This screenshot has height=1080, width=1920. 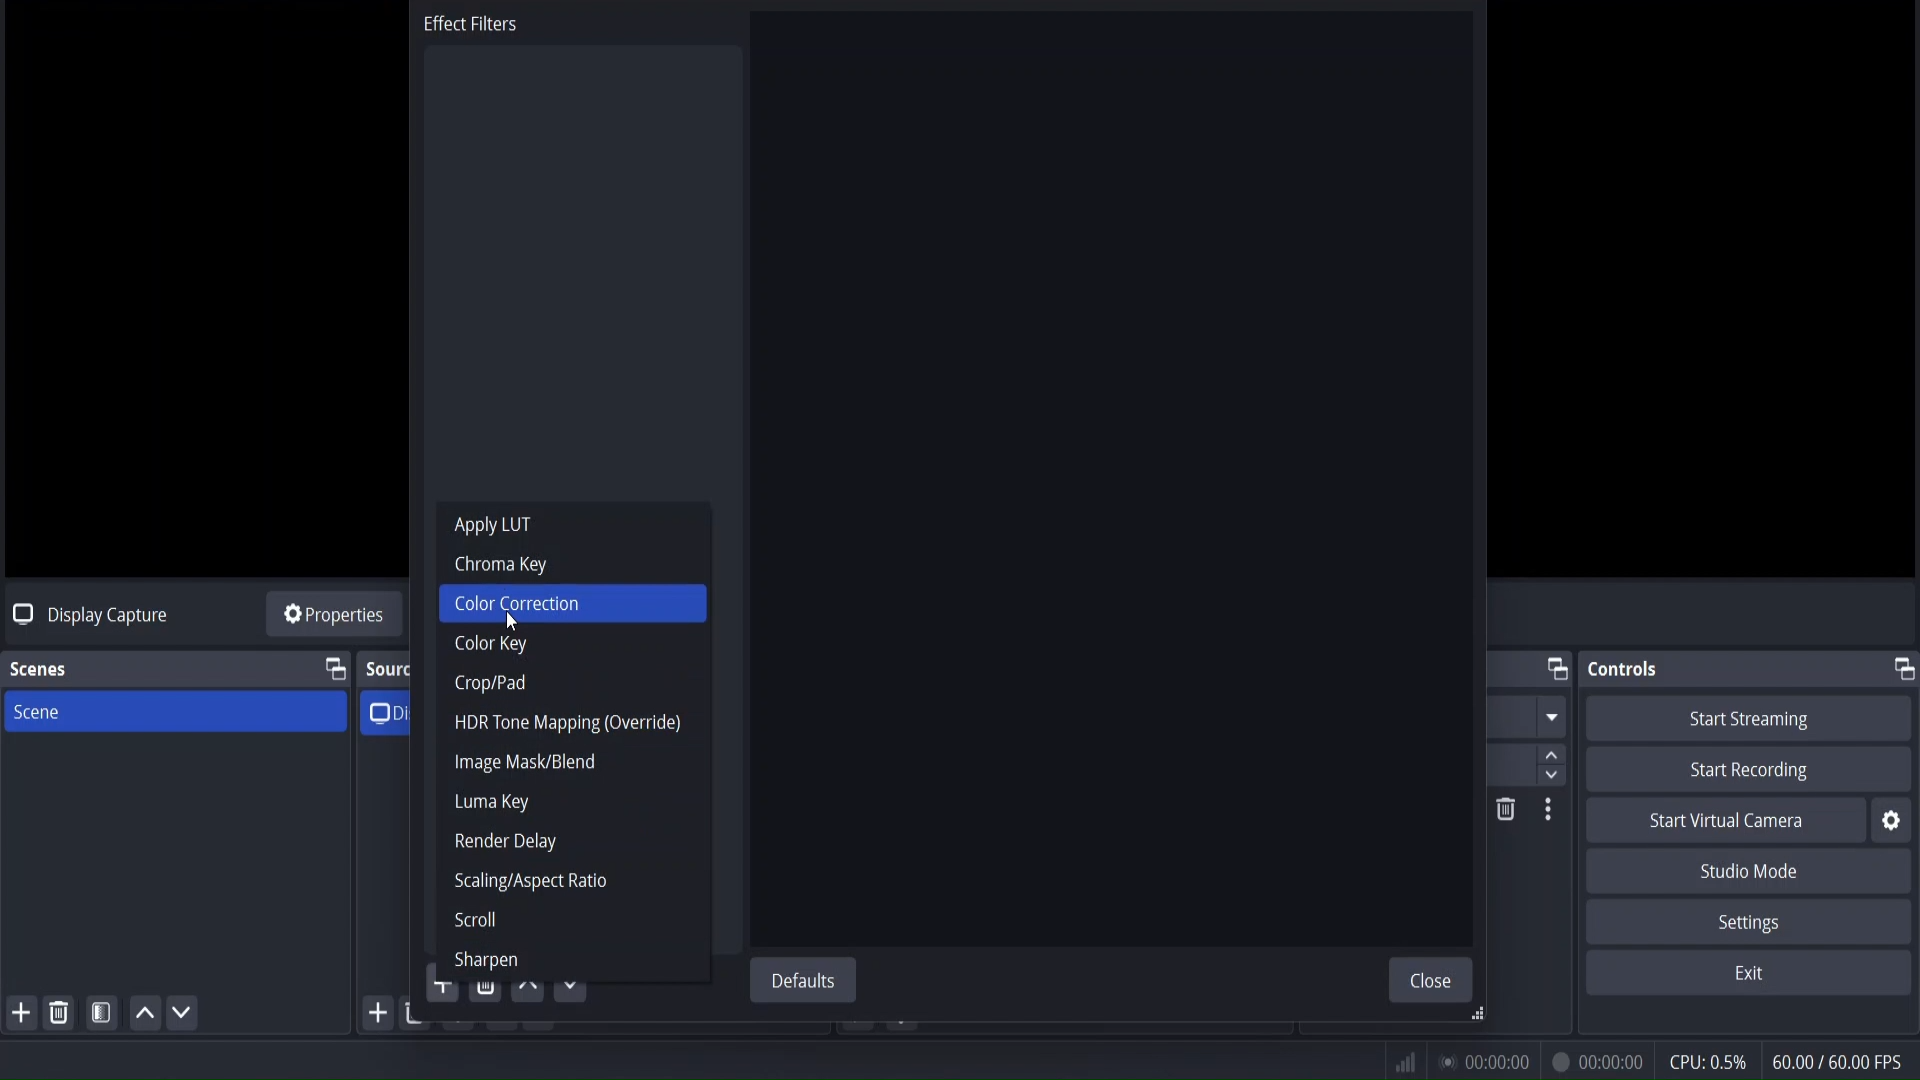 I want to click on close, so click(x=1435, y=980).